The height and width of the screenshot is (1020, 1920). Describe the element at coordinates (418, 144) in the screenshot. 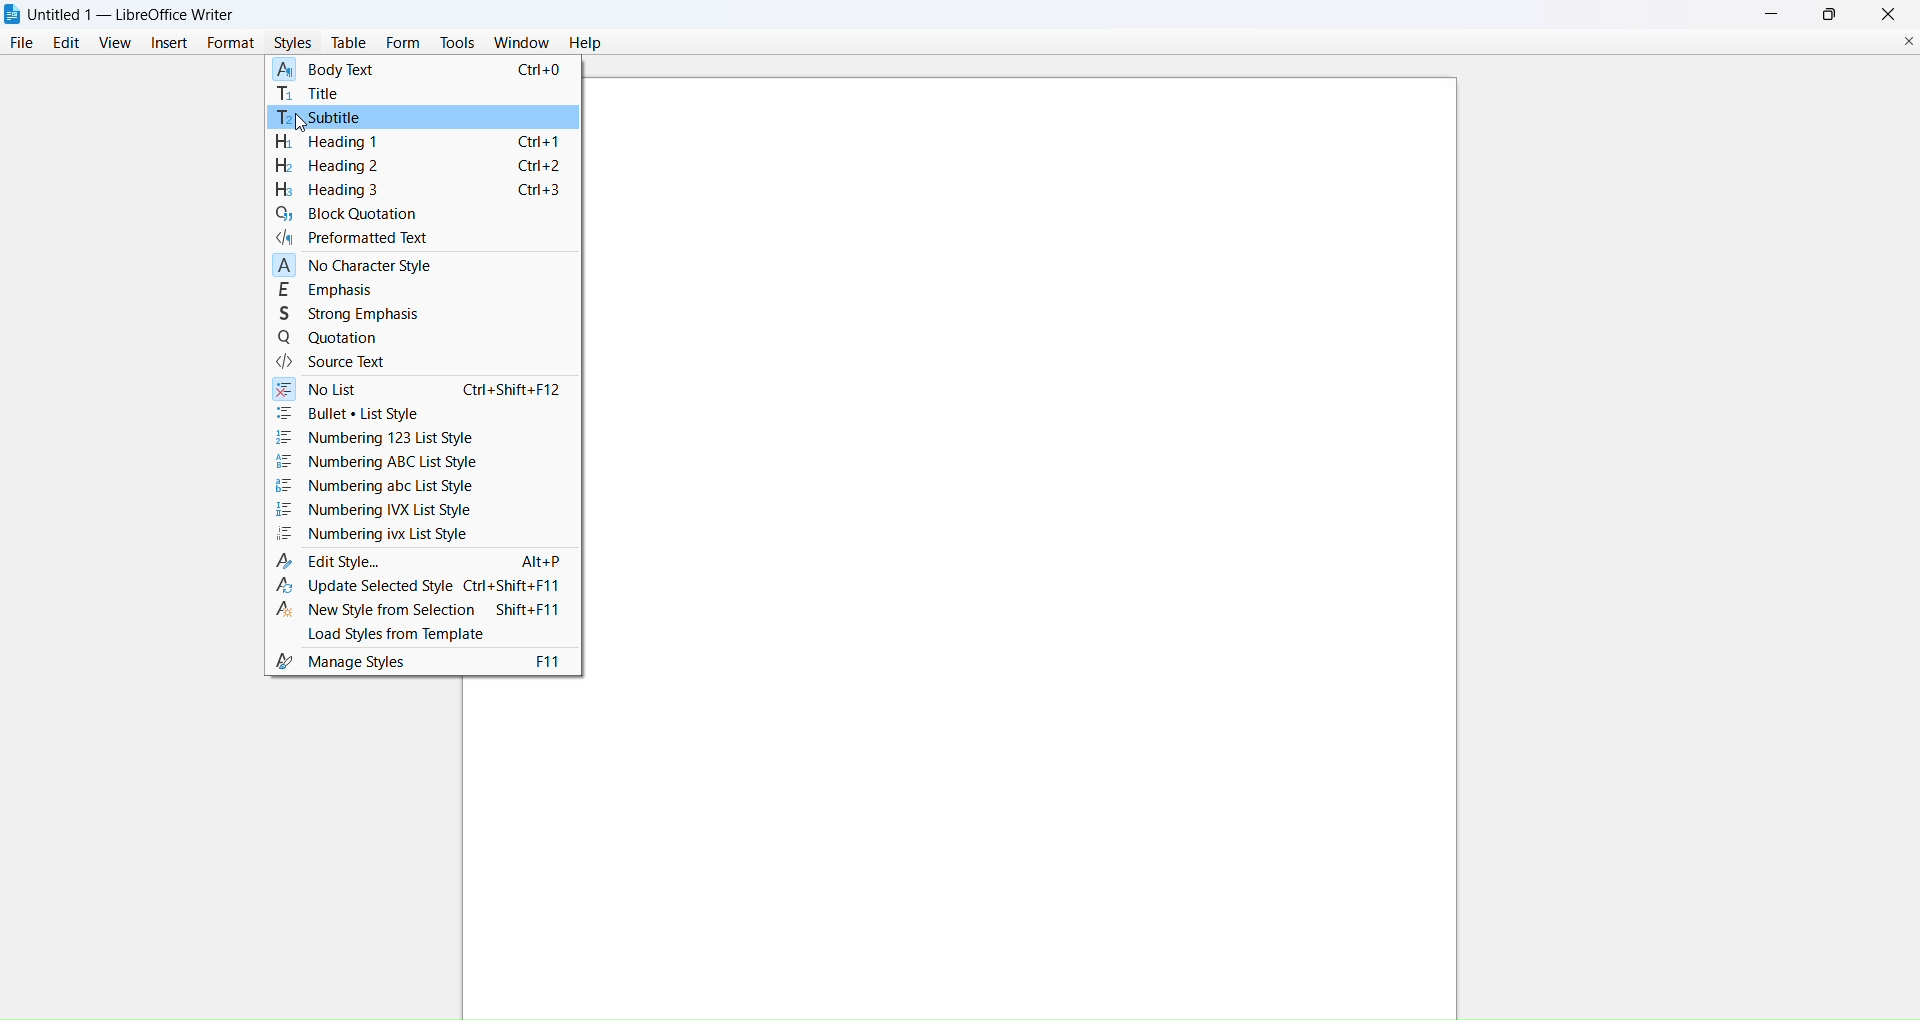

I see `heading         Ctrl+1` at that location.